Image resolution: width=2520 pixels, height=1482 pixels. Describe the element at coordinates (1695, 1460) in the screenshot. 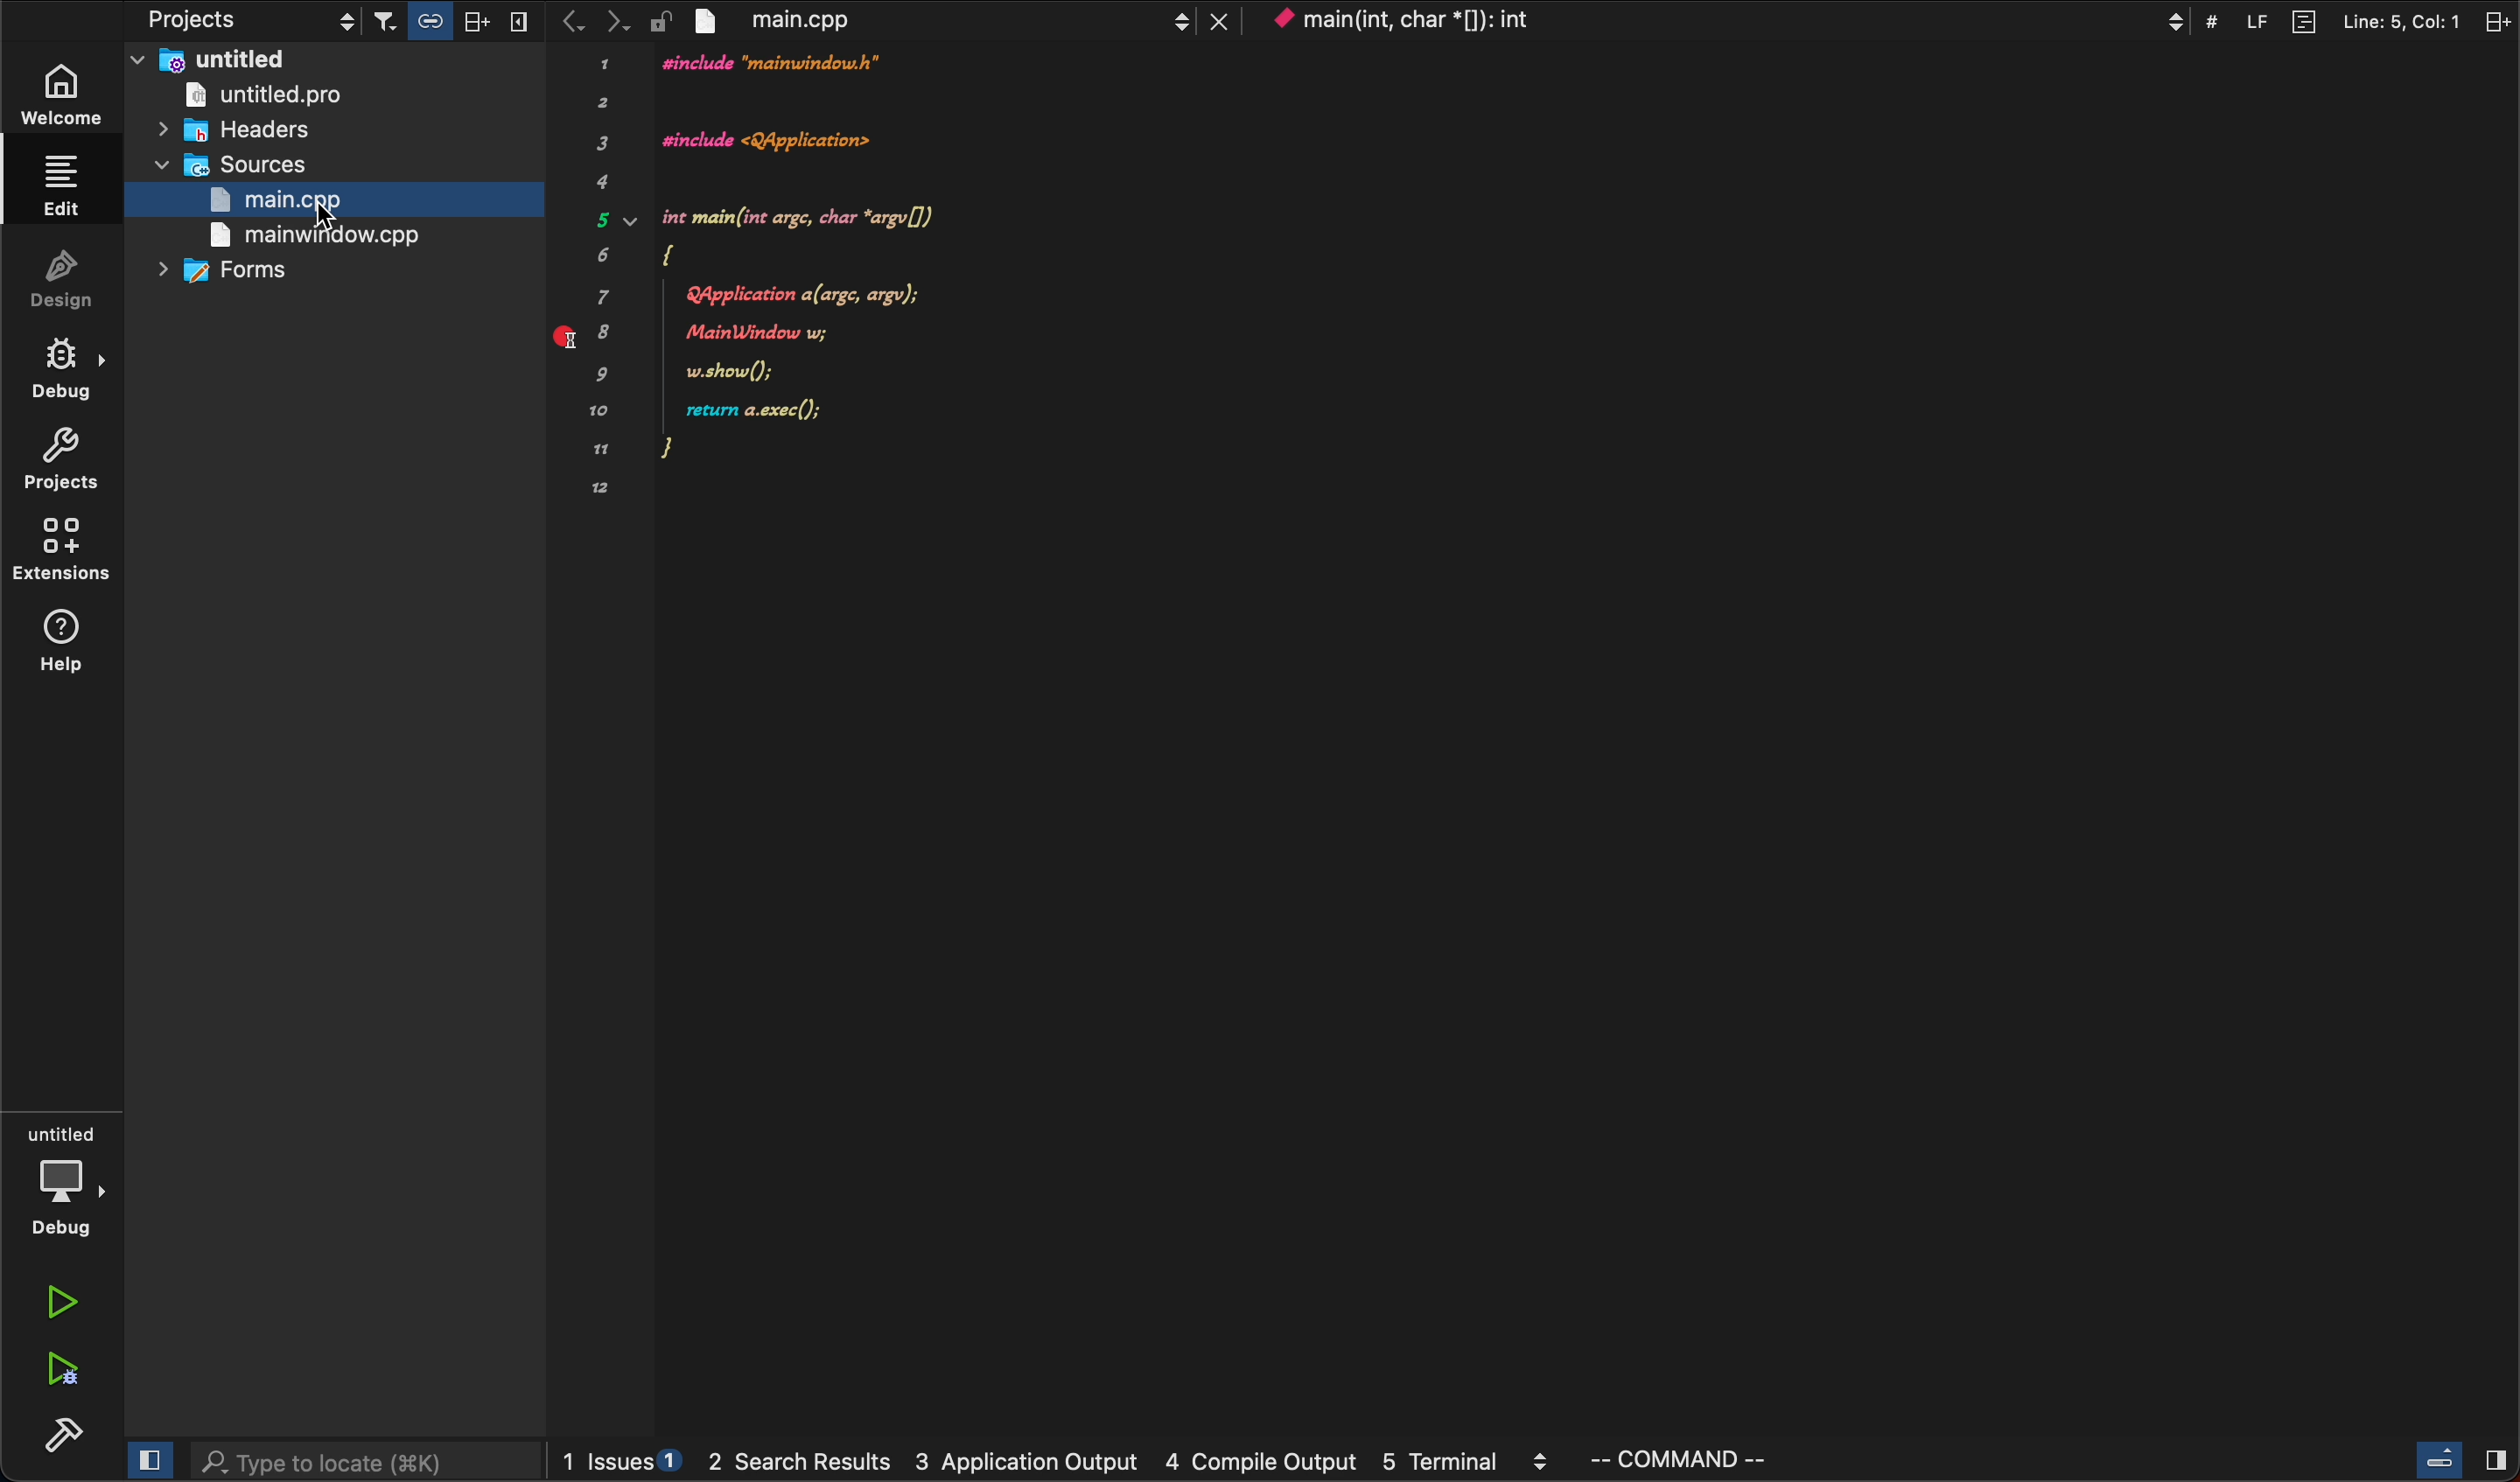

I see `command` at that location.